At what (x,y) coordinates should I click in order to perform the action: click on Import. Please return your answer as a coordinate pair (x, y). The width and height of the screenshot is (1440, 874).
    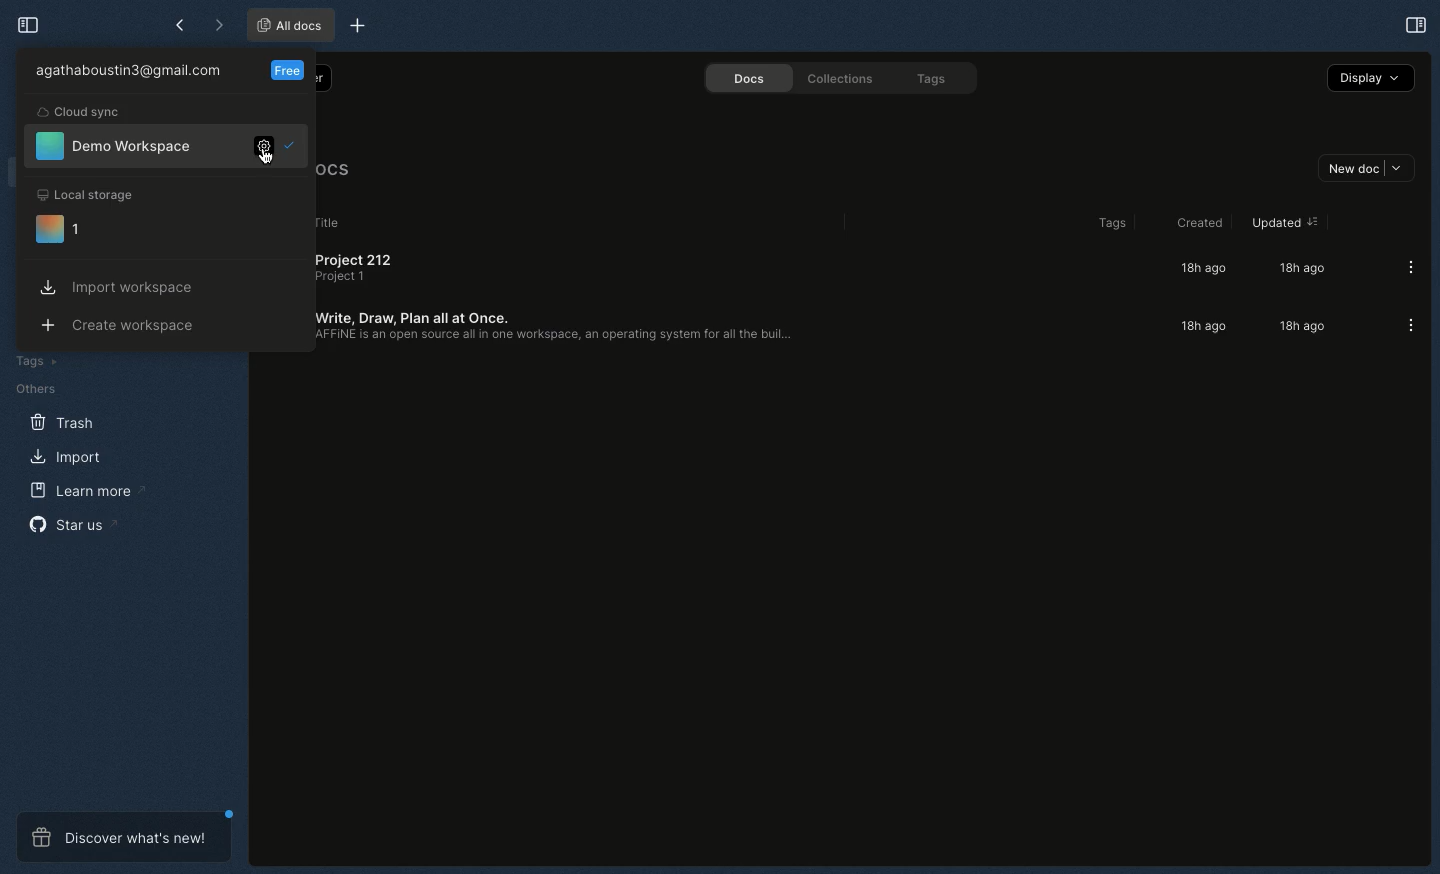
    Looking at the image, I should click on (67, 458).